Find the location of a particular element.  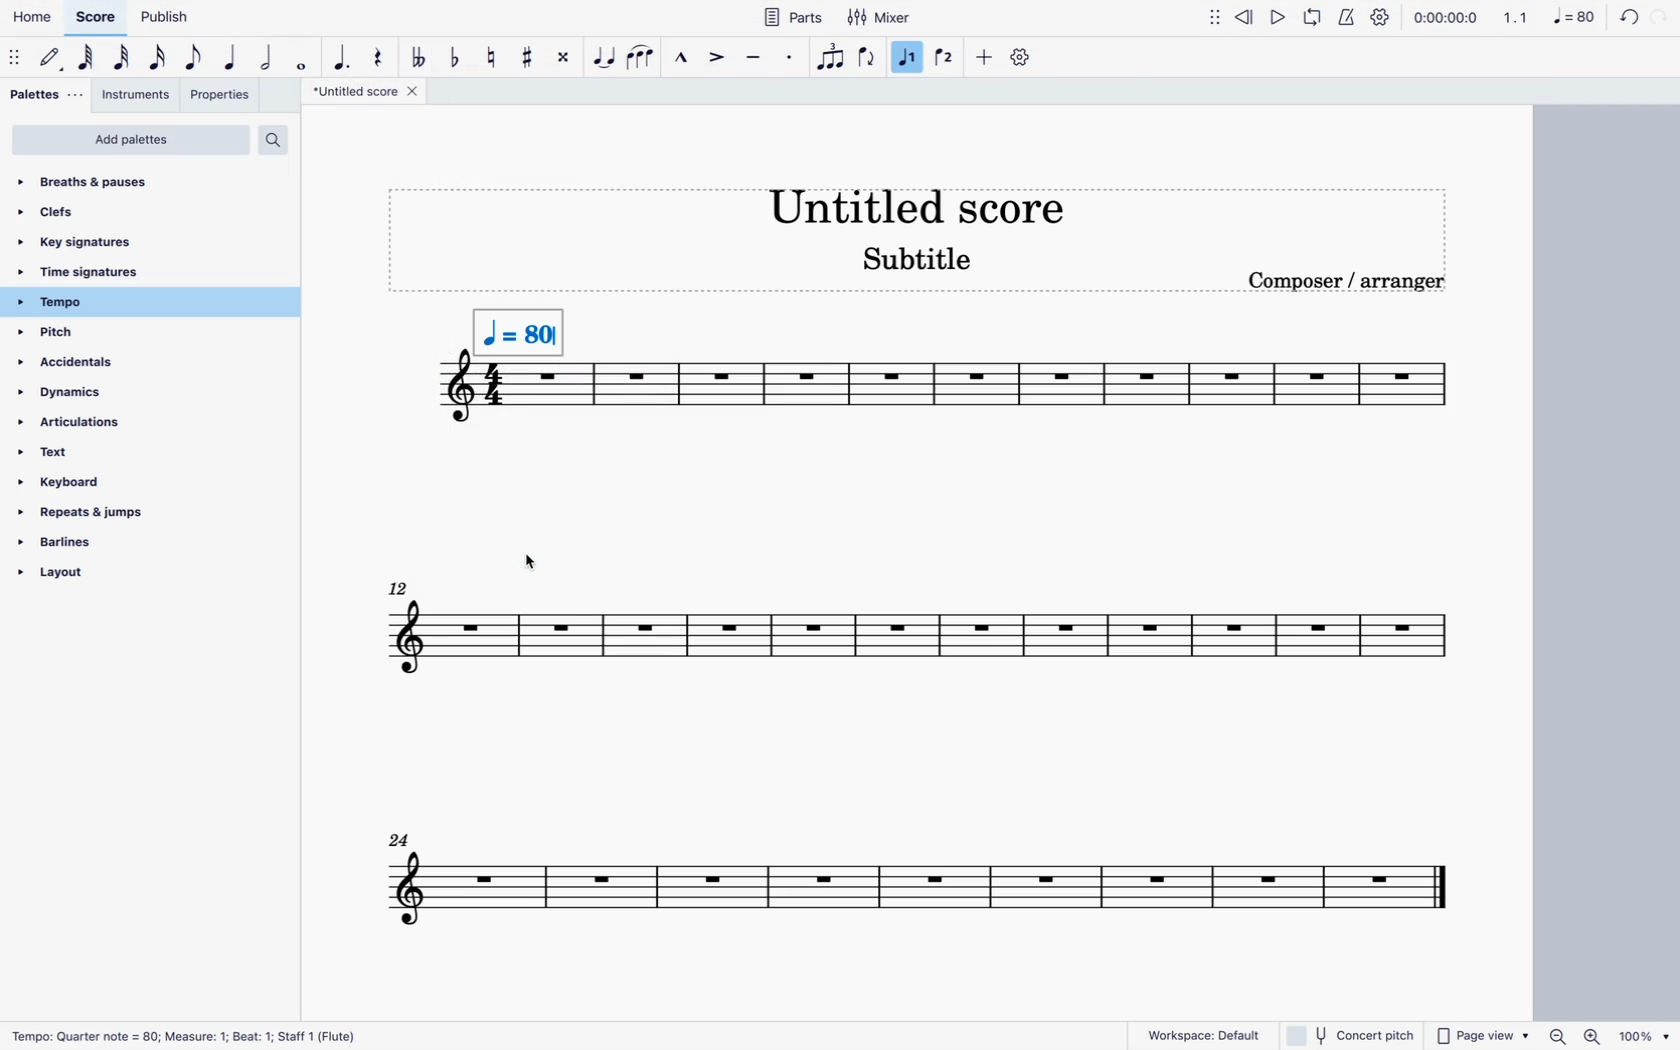

time signatures is located at coordinates (143, 272).